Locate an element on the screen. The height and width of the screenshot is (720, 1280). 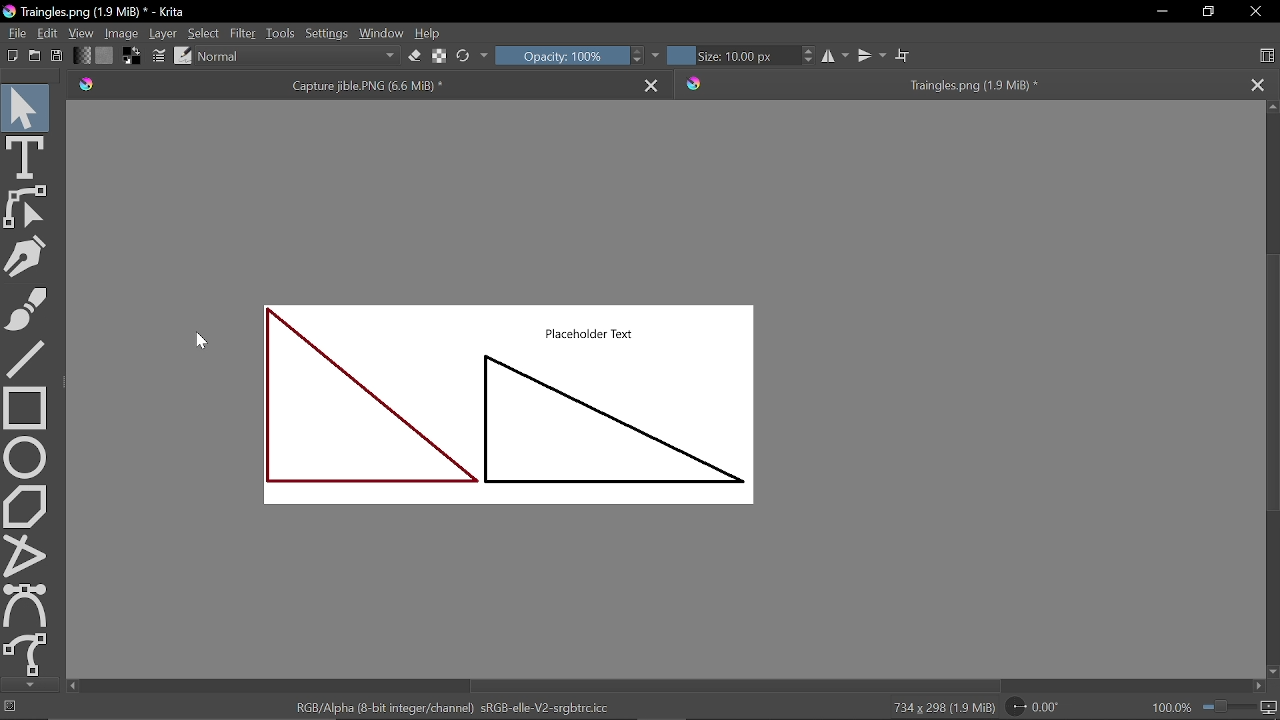
View is located at coordinates (82, 32).